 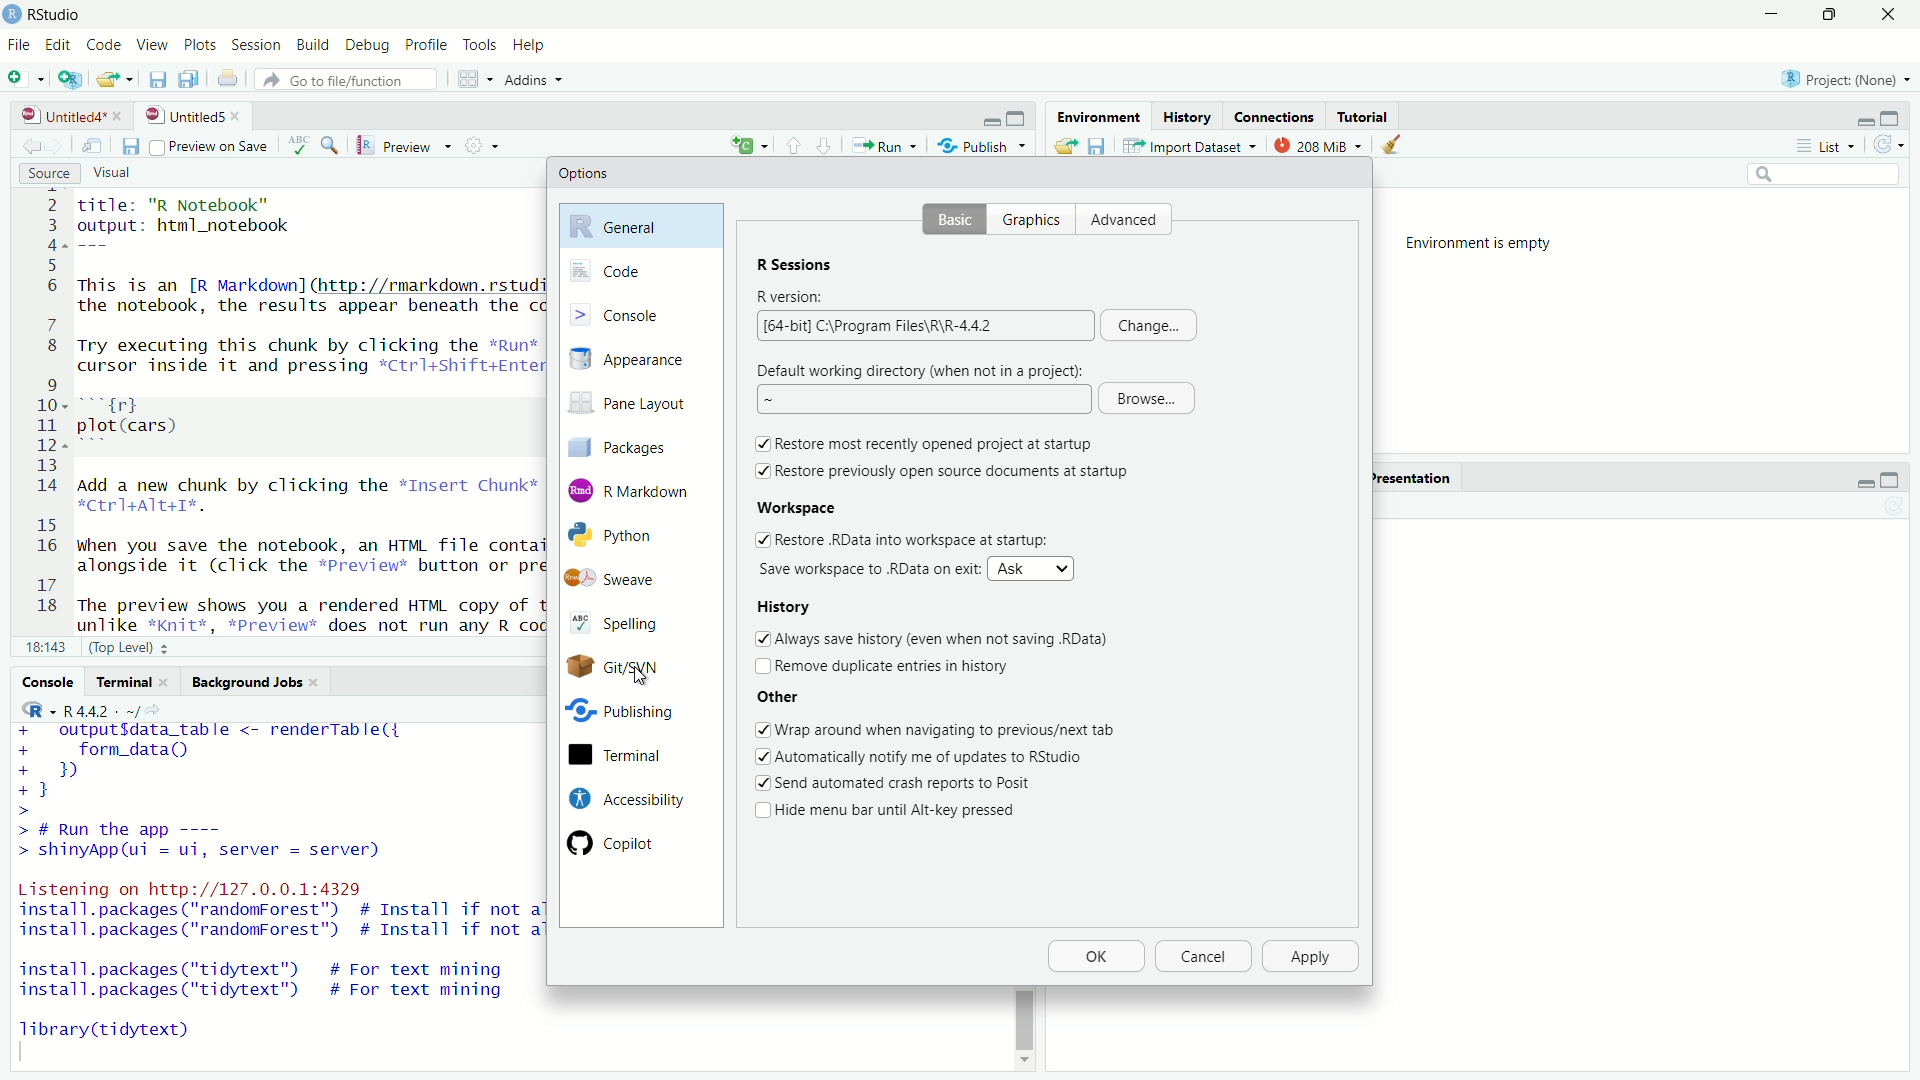 What do you see at coordinates (1890, 145) in the screenshot?
I see `refresh options` at bounding box center [1890, 145].